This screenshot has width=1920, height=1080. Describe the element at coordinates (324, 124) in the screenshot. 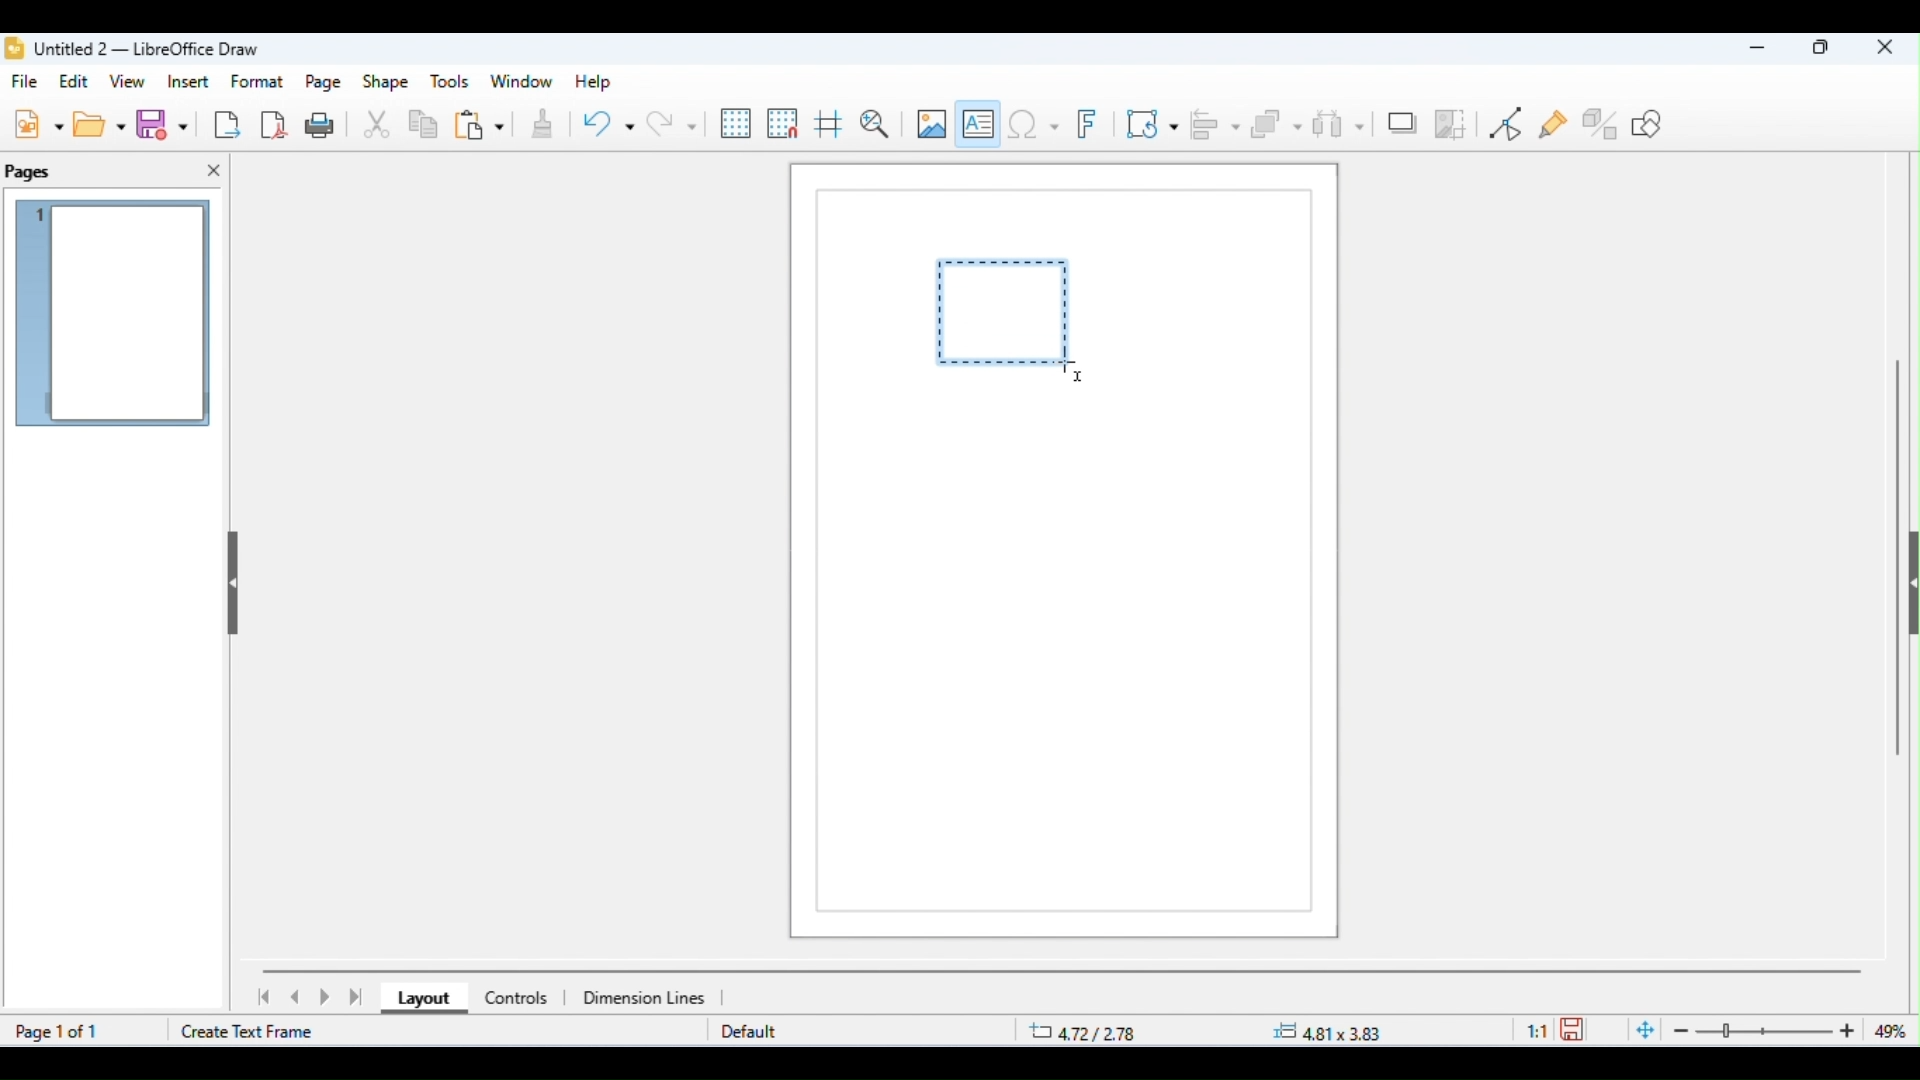

I see `print` at that location.